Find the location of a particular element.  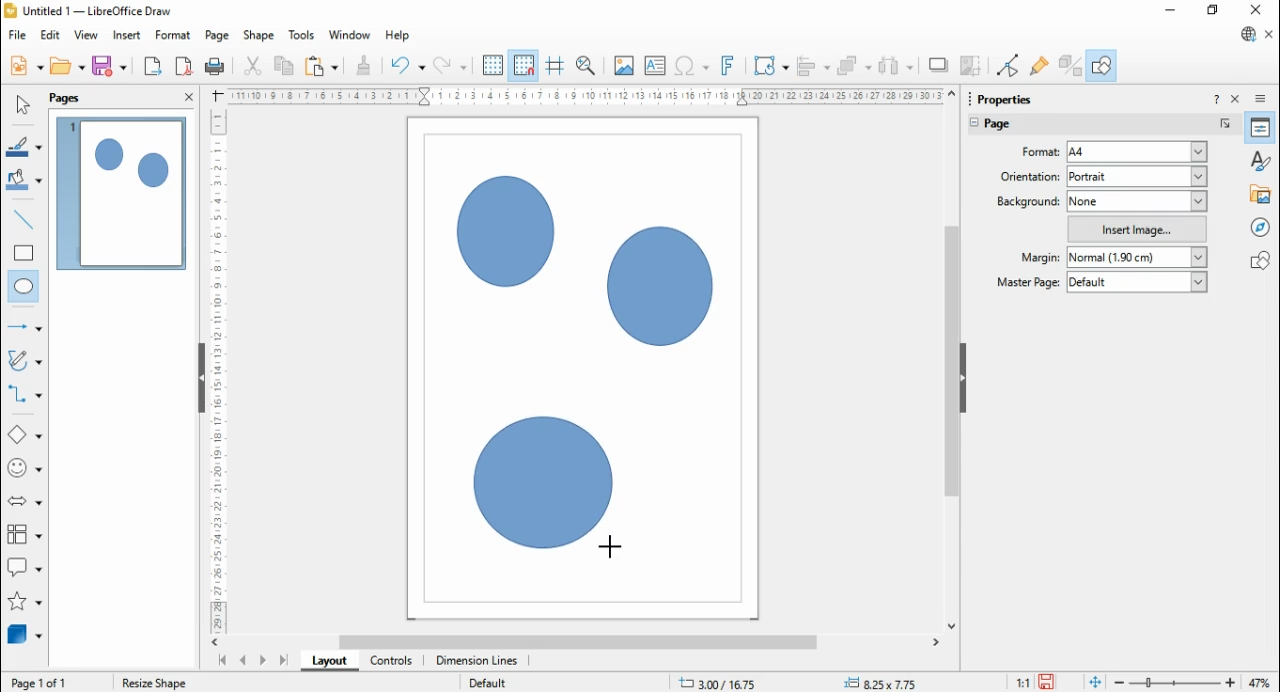

zoom slider is located at coordinates (1175, 683).